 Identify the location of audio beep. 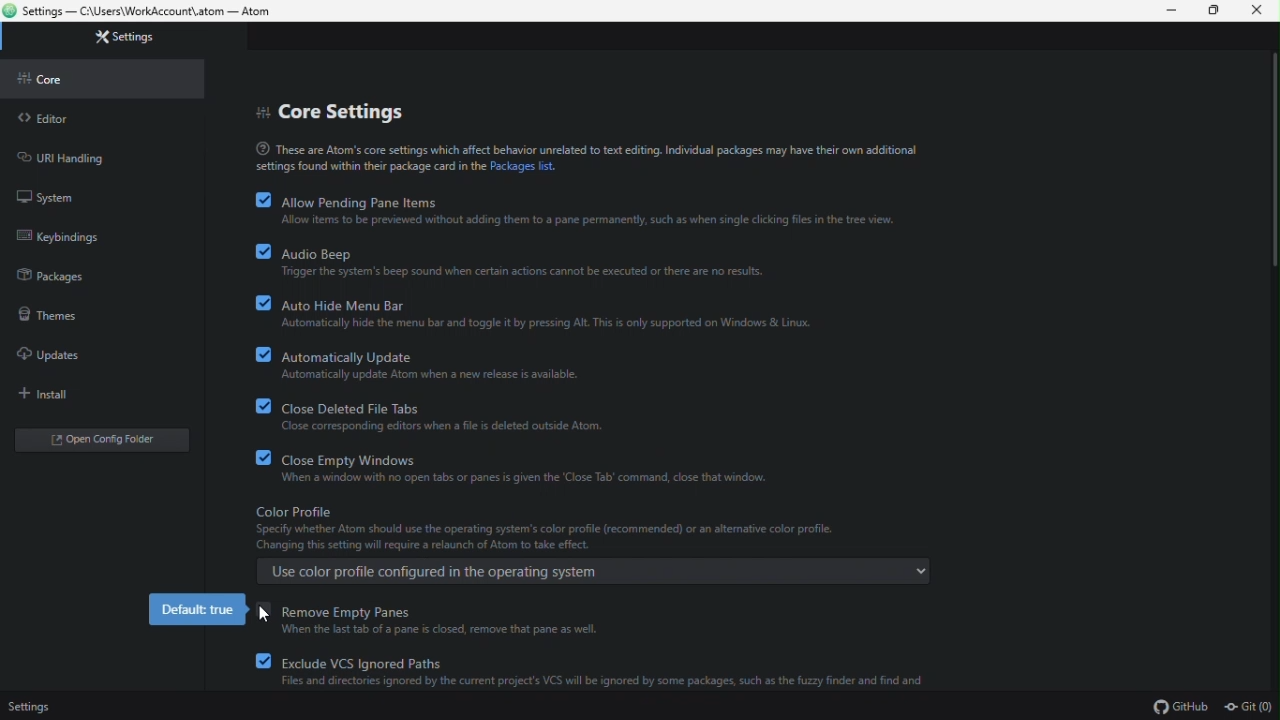
(524, 261).